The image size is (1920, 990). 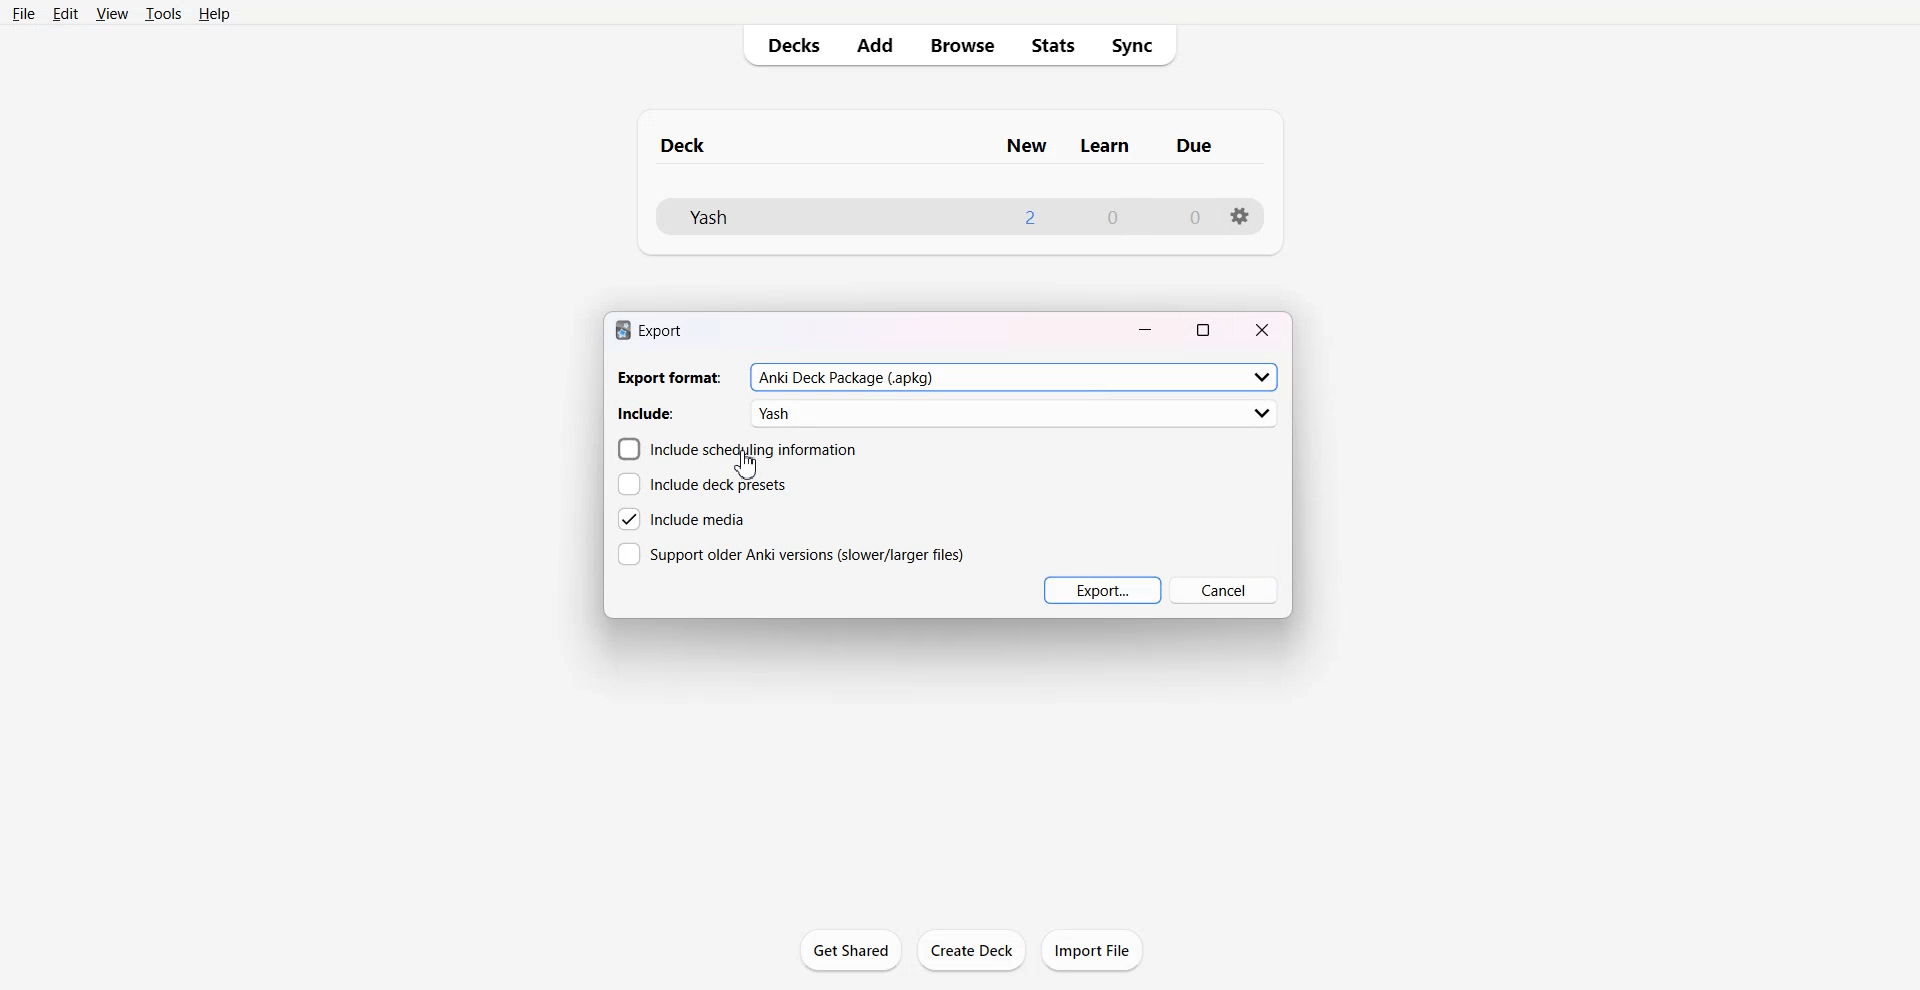 What do you see at coordinates (767, 217) in the screenshot?
I see `Deck File` at bounding box center [767, 217].